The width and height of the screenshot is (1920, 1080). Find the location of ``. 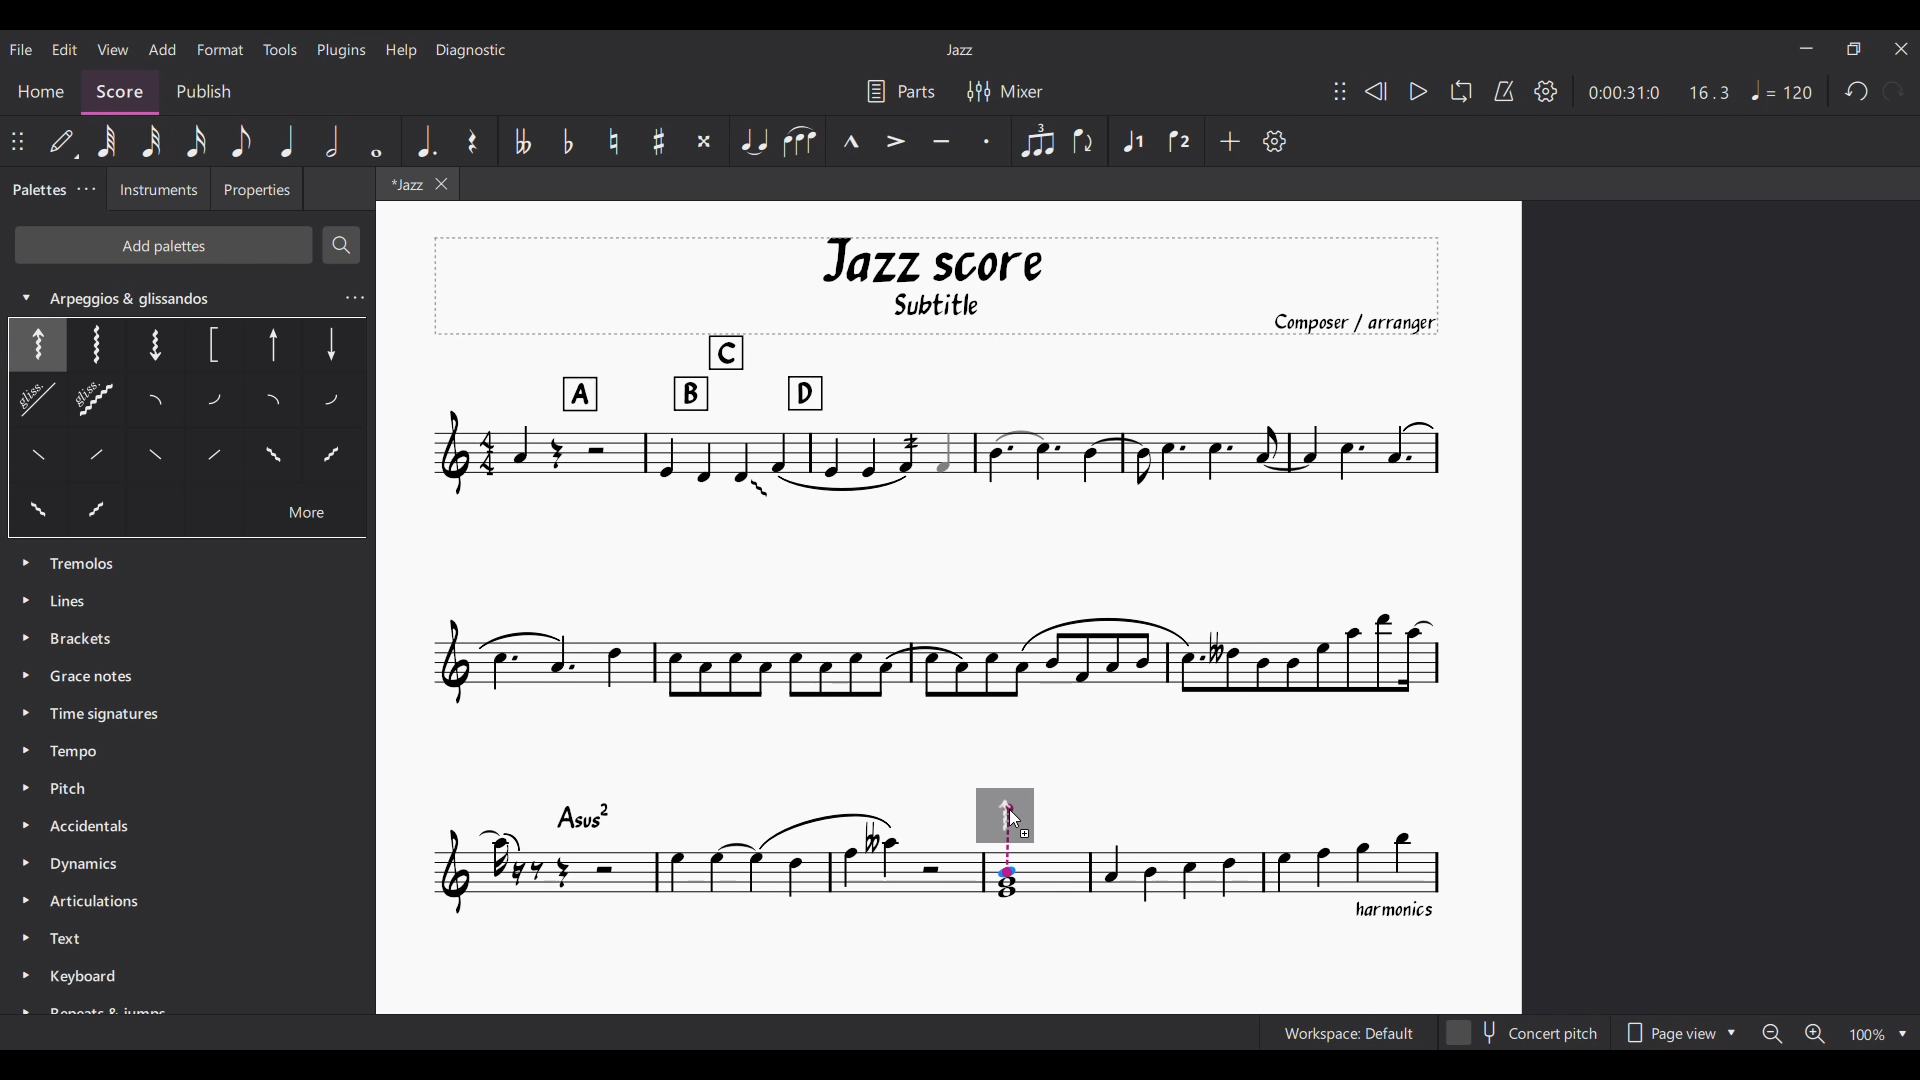

 is located at coordinates (114, 507).